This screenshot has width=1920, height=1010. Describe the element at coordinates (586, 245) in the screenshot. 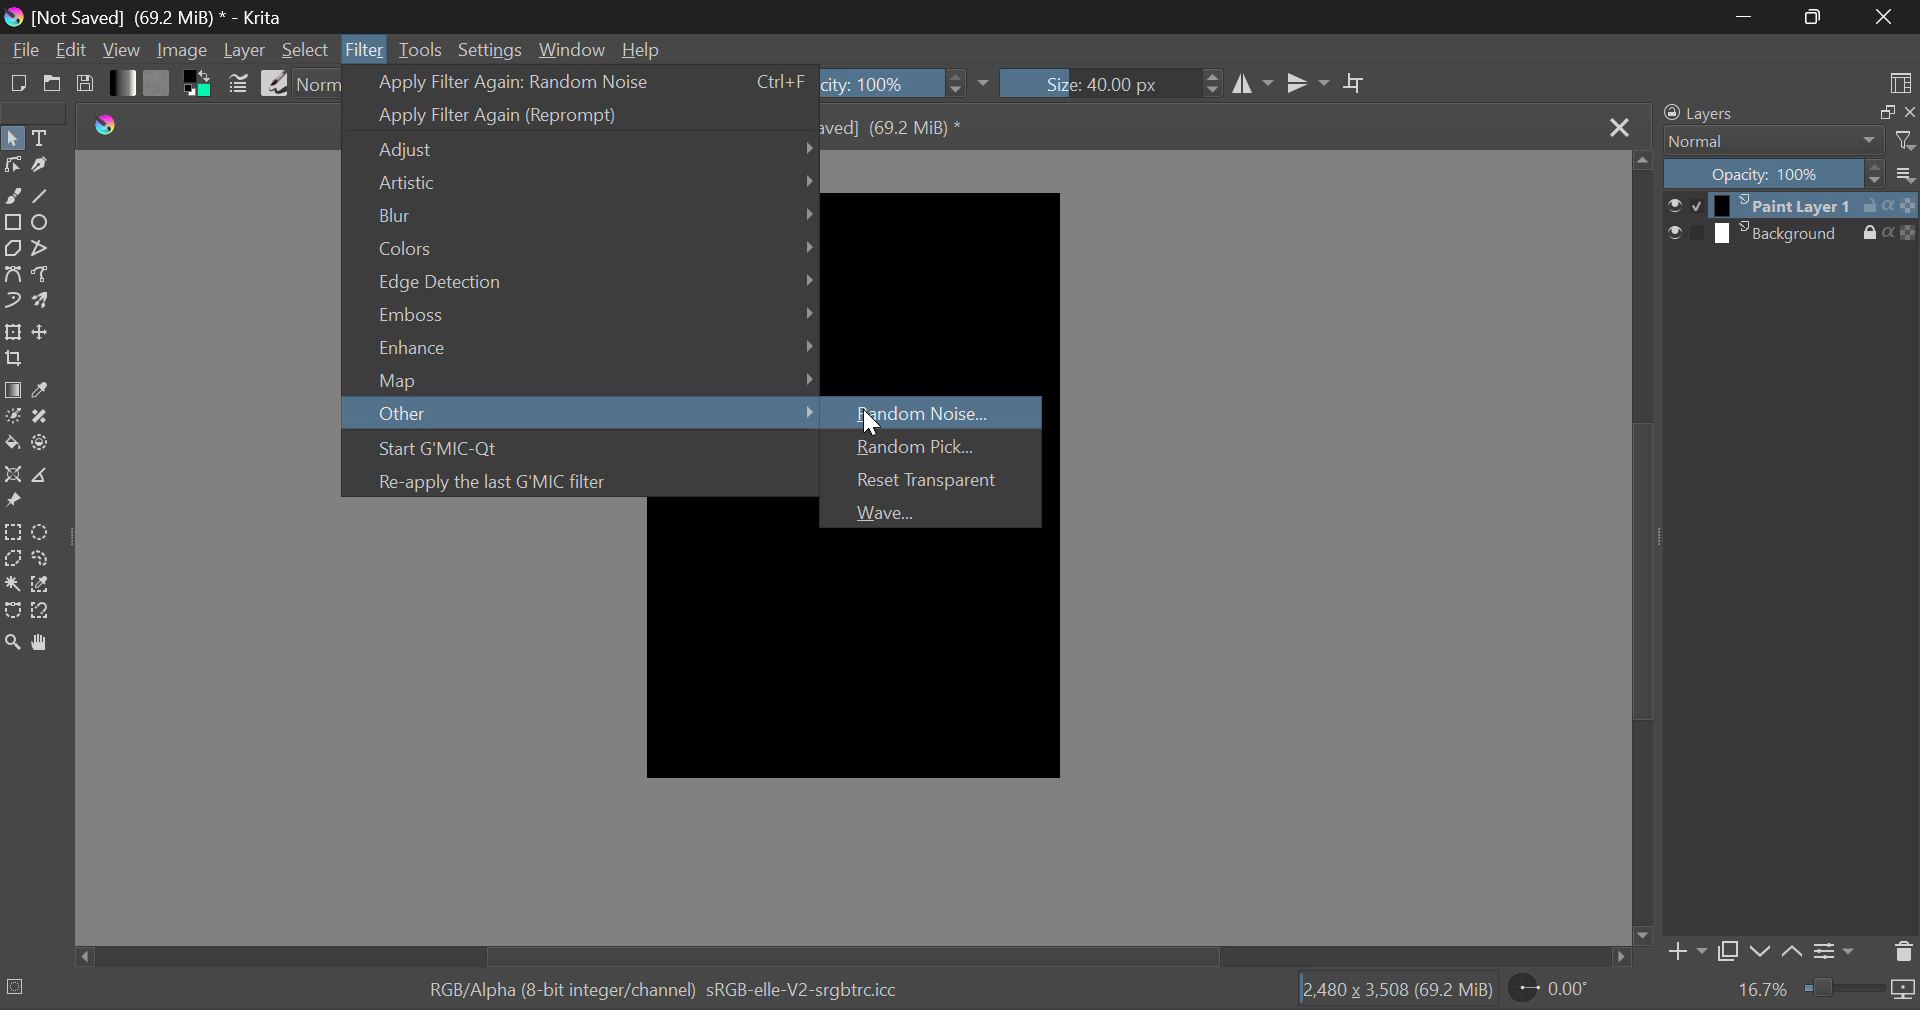

I see `Colors` at that location.